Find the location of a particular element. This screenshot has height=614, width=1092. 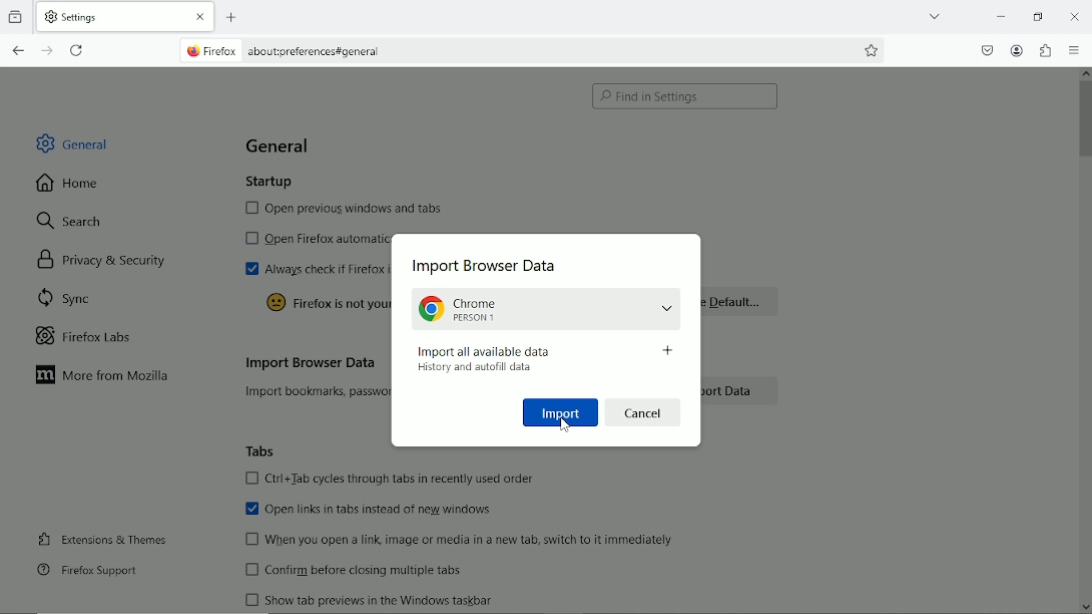

Open links in tabs instead of new windows is located at coordinates (370, 512).